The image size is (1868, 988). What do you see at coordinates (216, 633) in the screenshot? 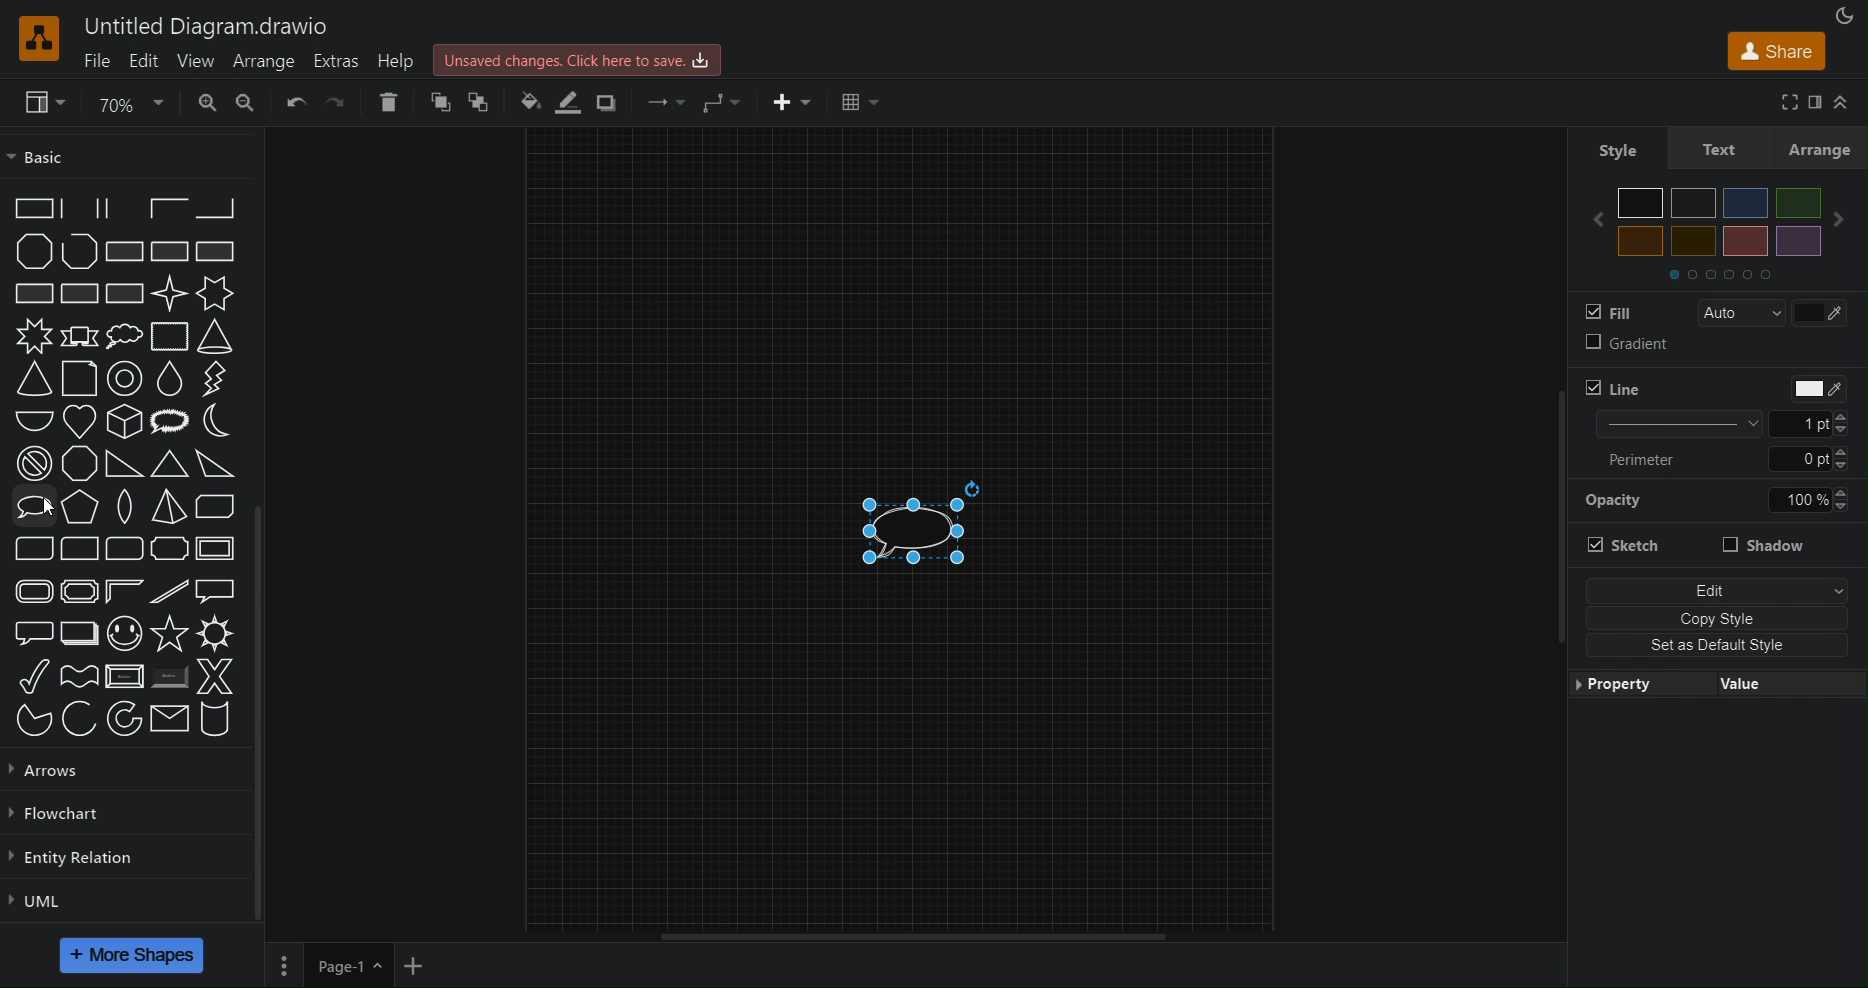
I see `Sun` at bounding box center [216, 633].